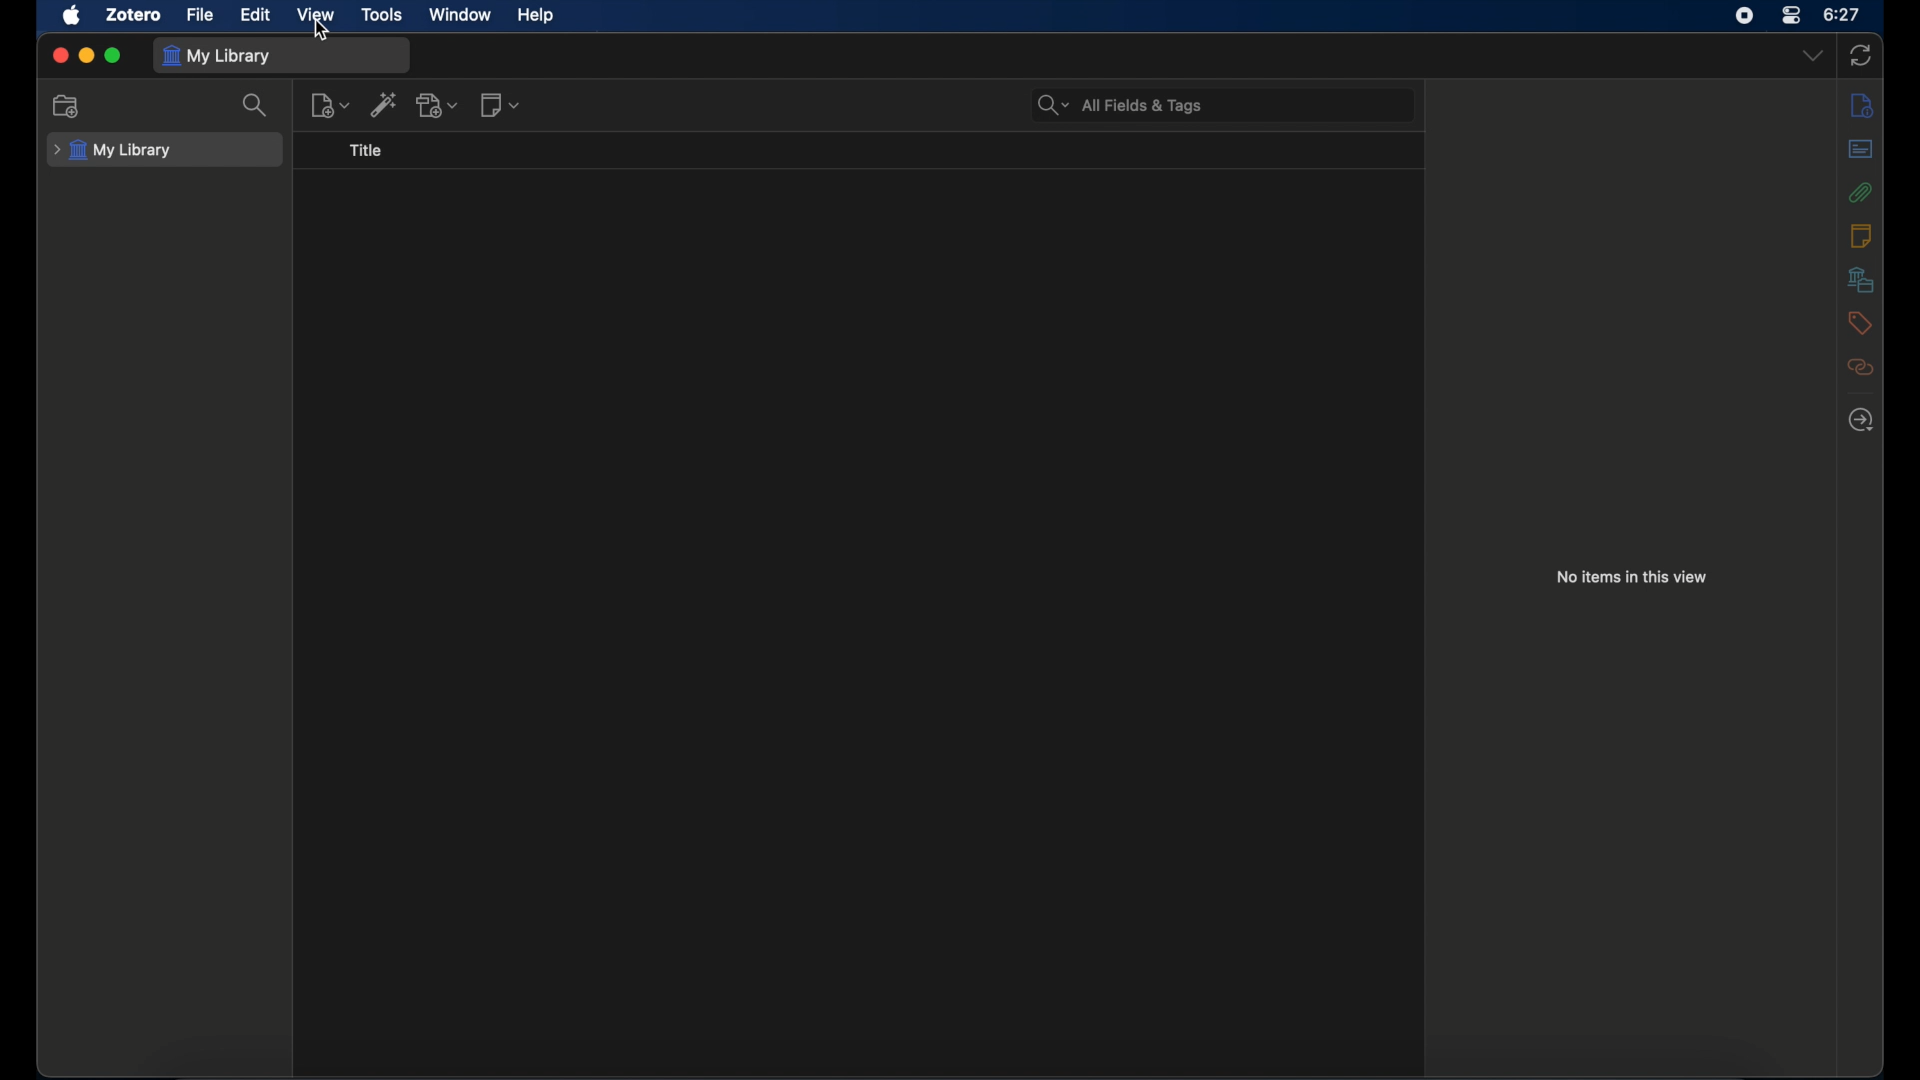 Image resolution: width=1920 pixels, height=1080 pixels. What do you see at coordinates (256, 105) in the screenshot?
I see `search` at bounding box center [256, 105].